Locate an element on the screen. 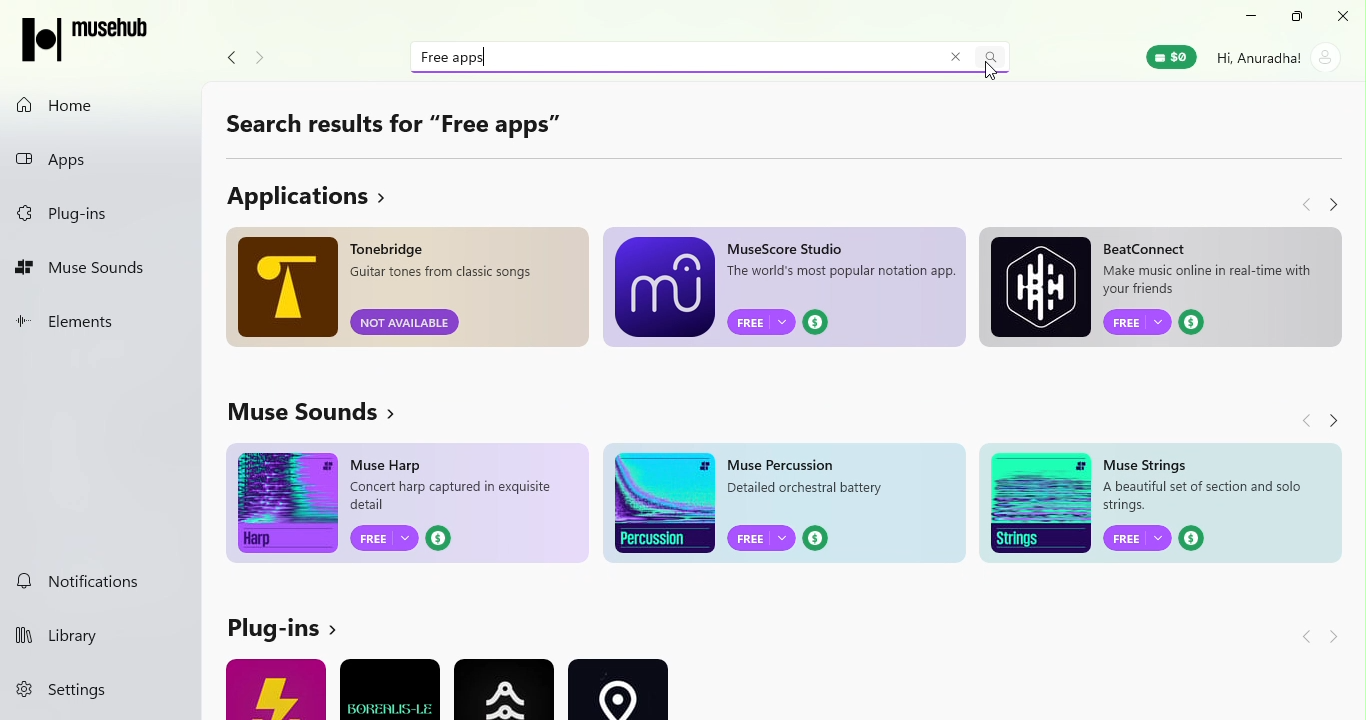 The width and height of the screenshot is (1366, 720). Ad is located at coordinates (402, 505).